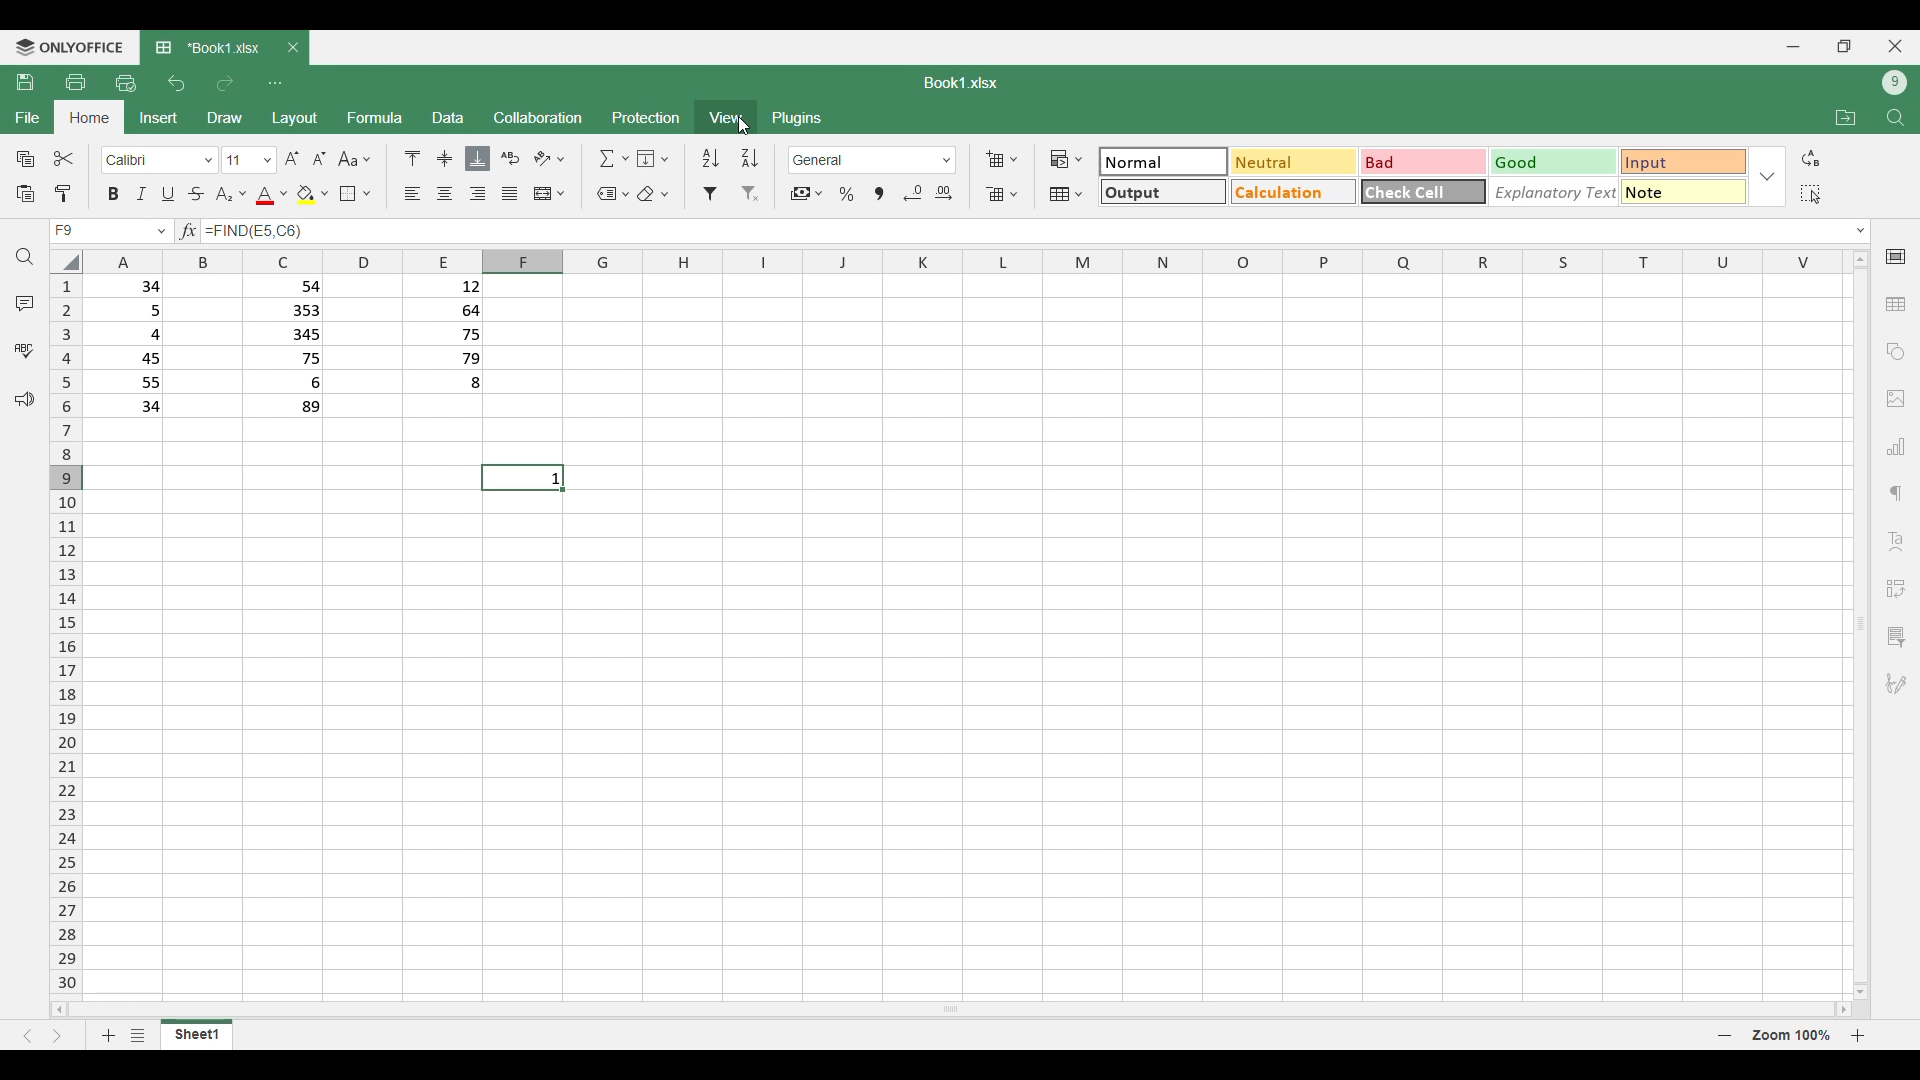 The image size is (1920, 1080). I want to click on Feedback and support, so click(23, 401).